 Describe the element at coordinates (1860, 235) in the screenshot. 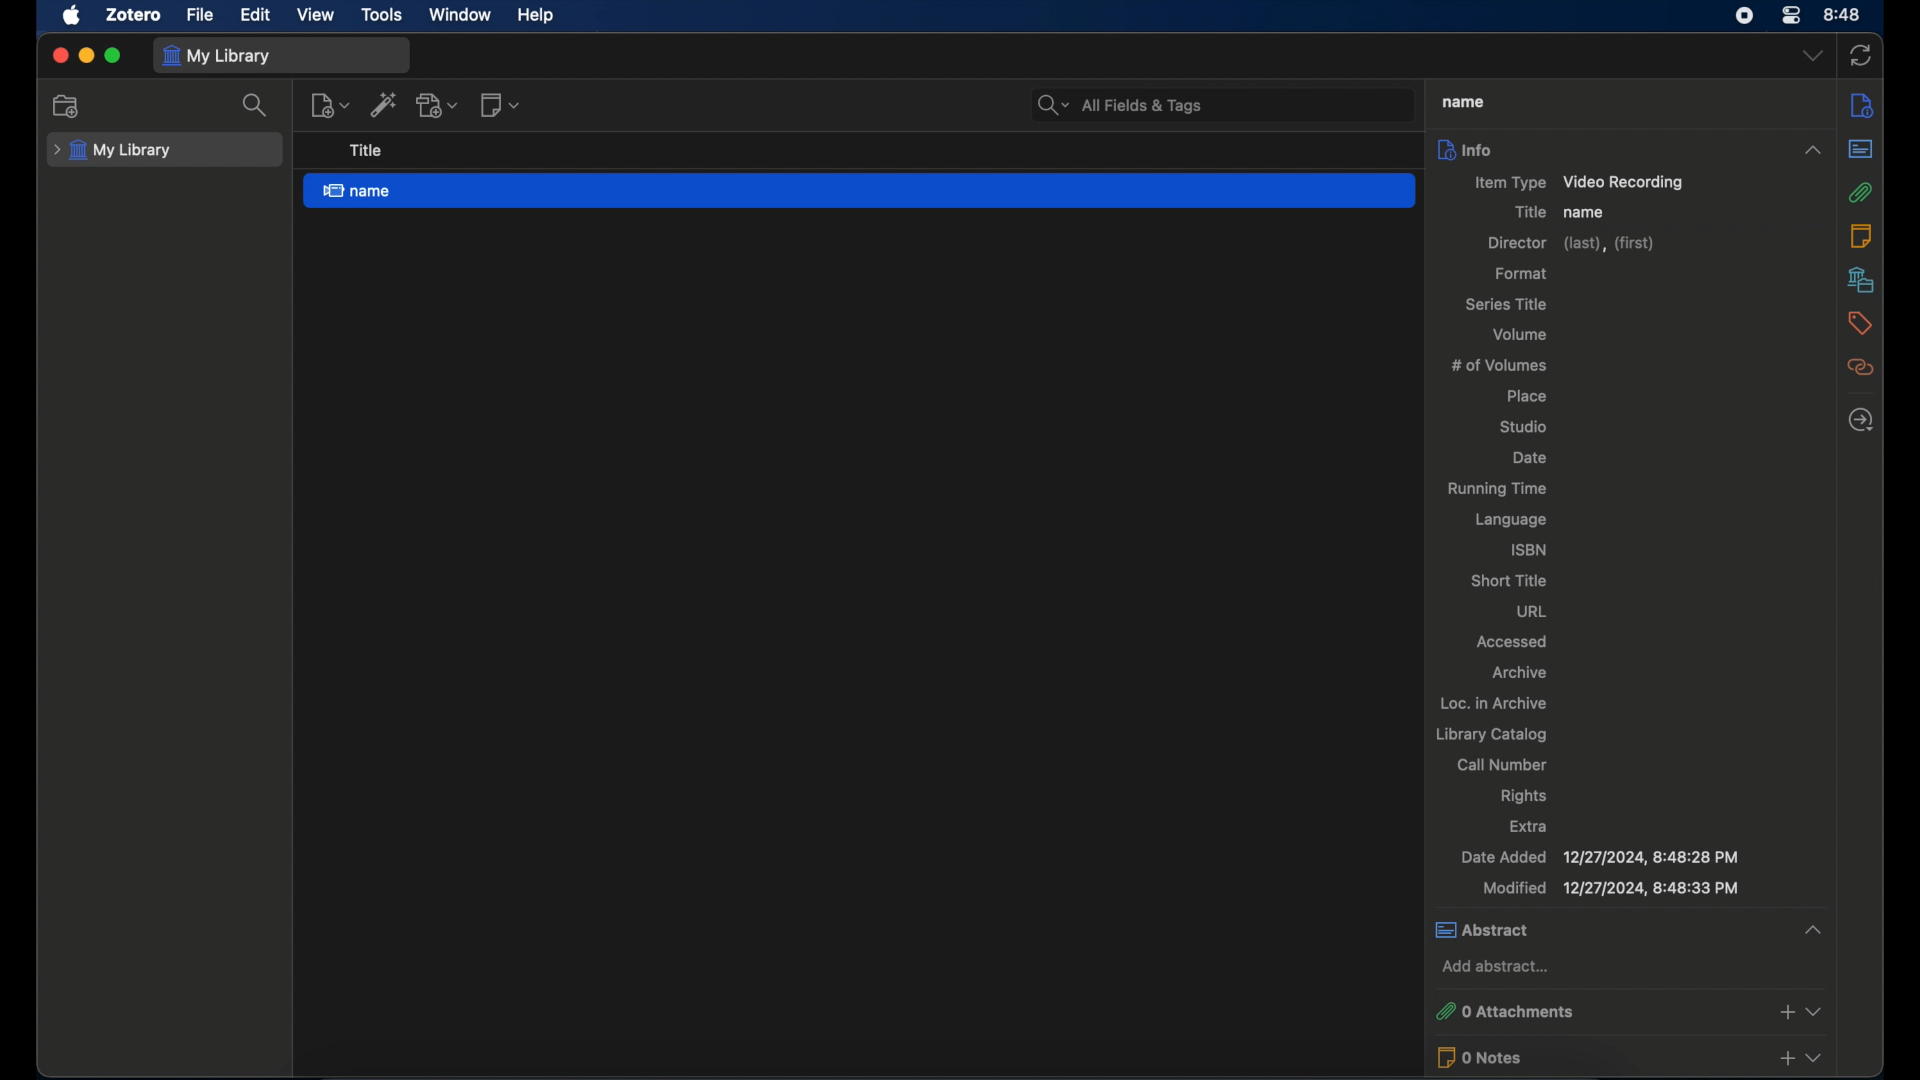

I see `notes` at that location.